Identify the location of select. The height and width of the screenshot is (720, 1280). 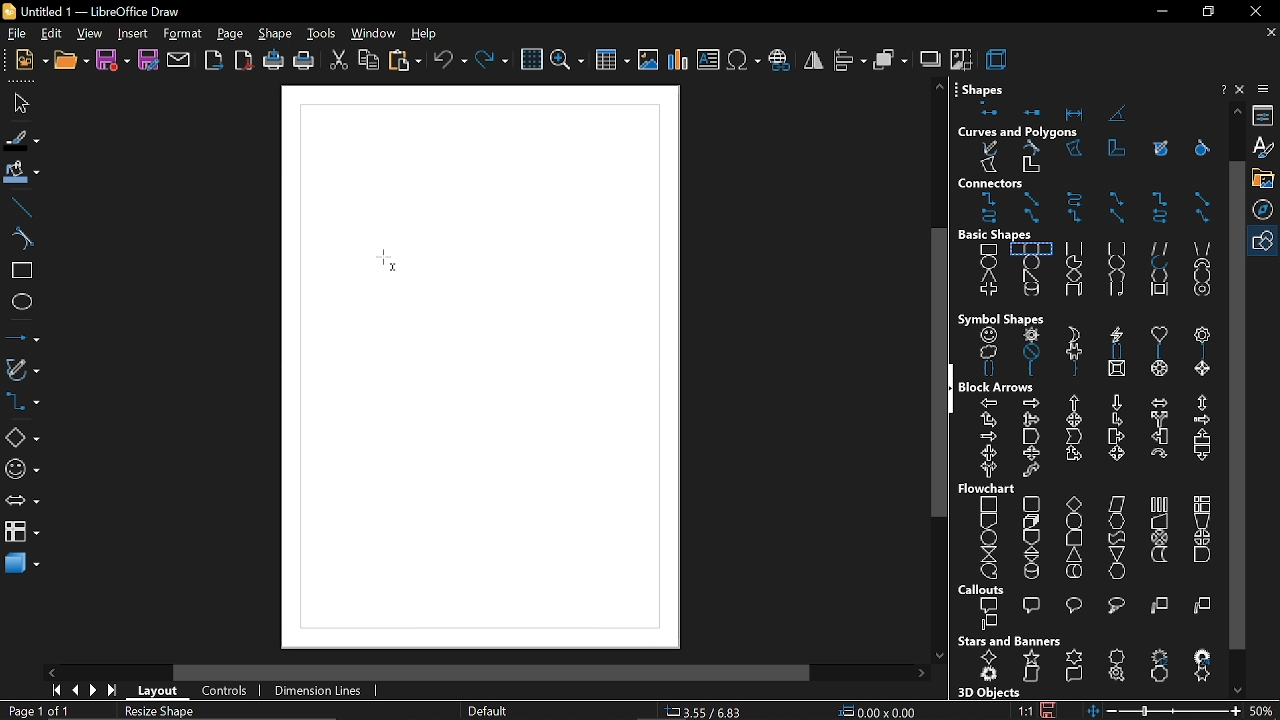
(18, 102).